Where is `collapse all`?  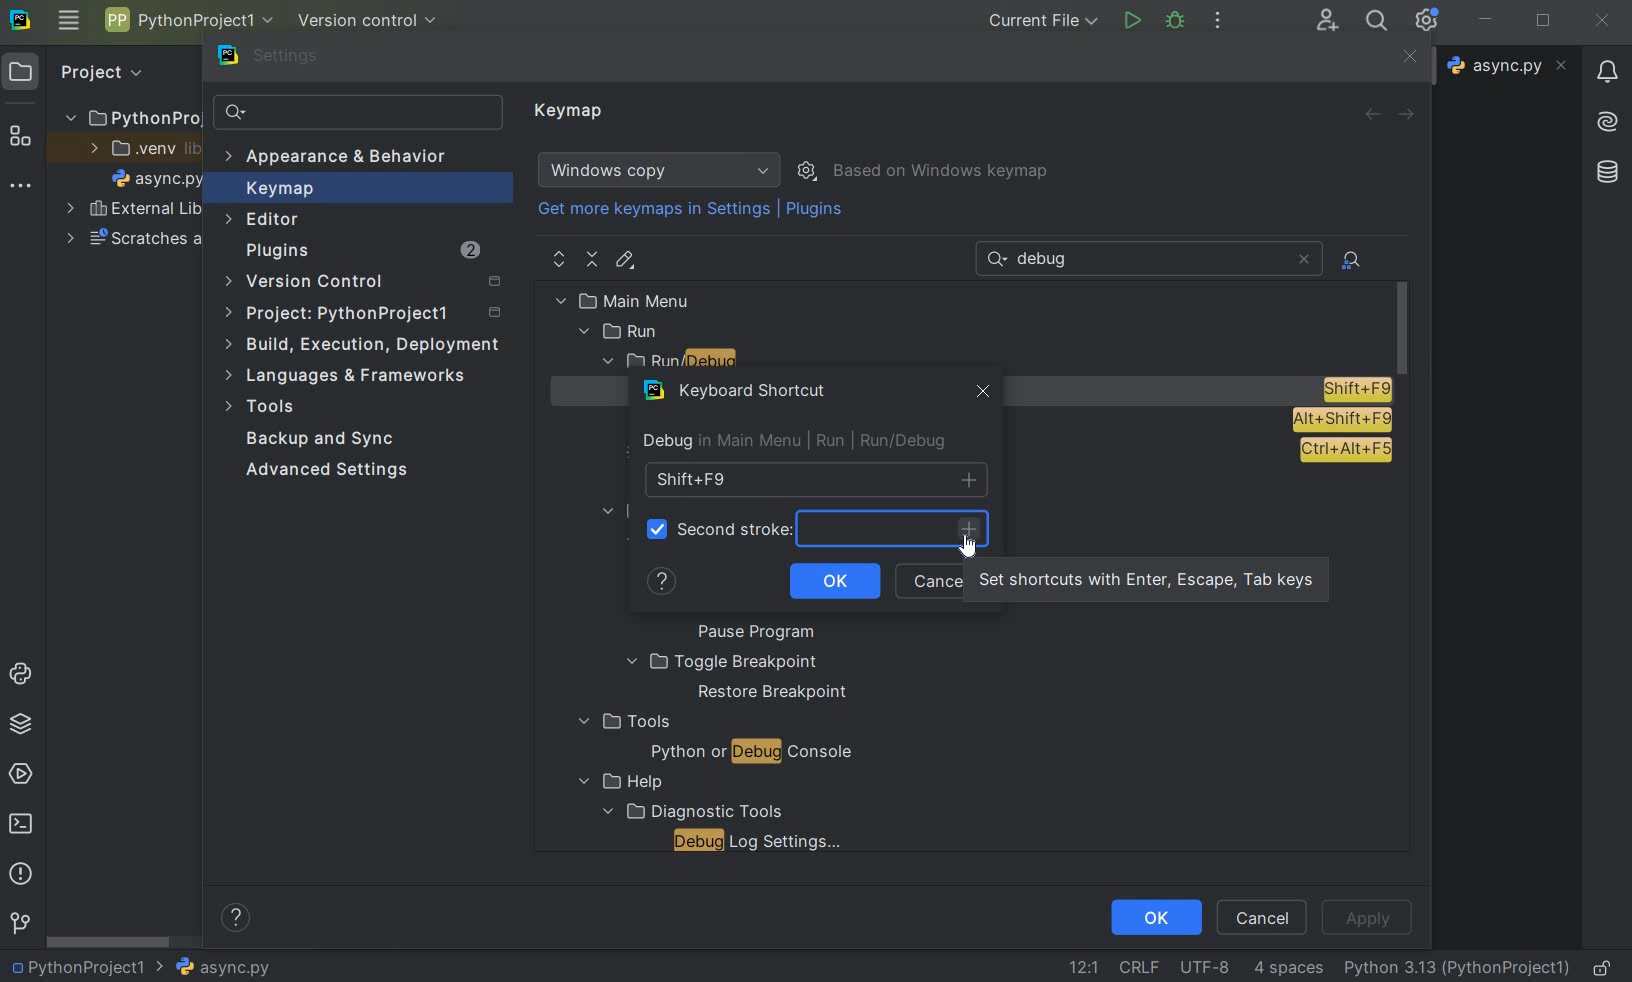 collapse all is located at coordinates (593, 260).